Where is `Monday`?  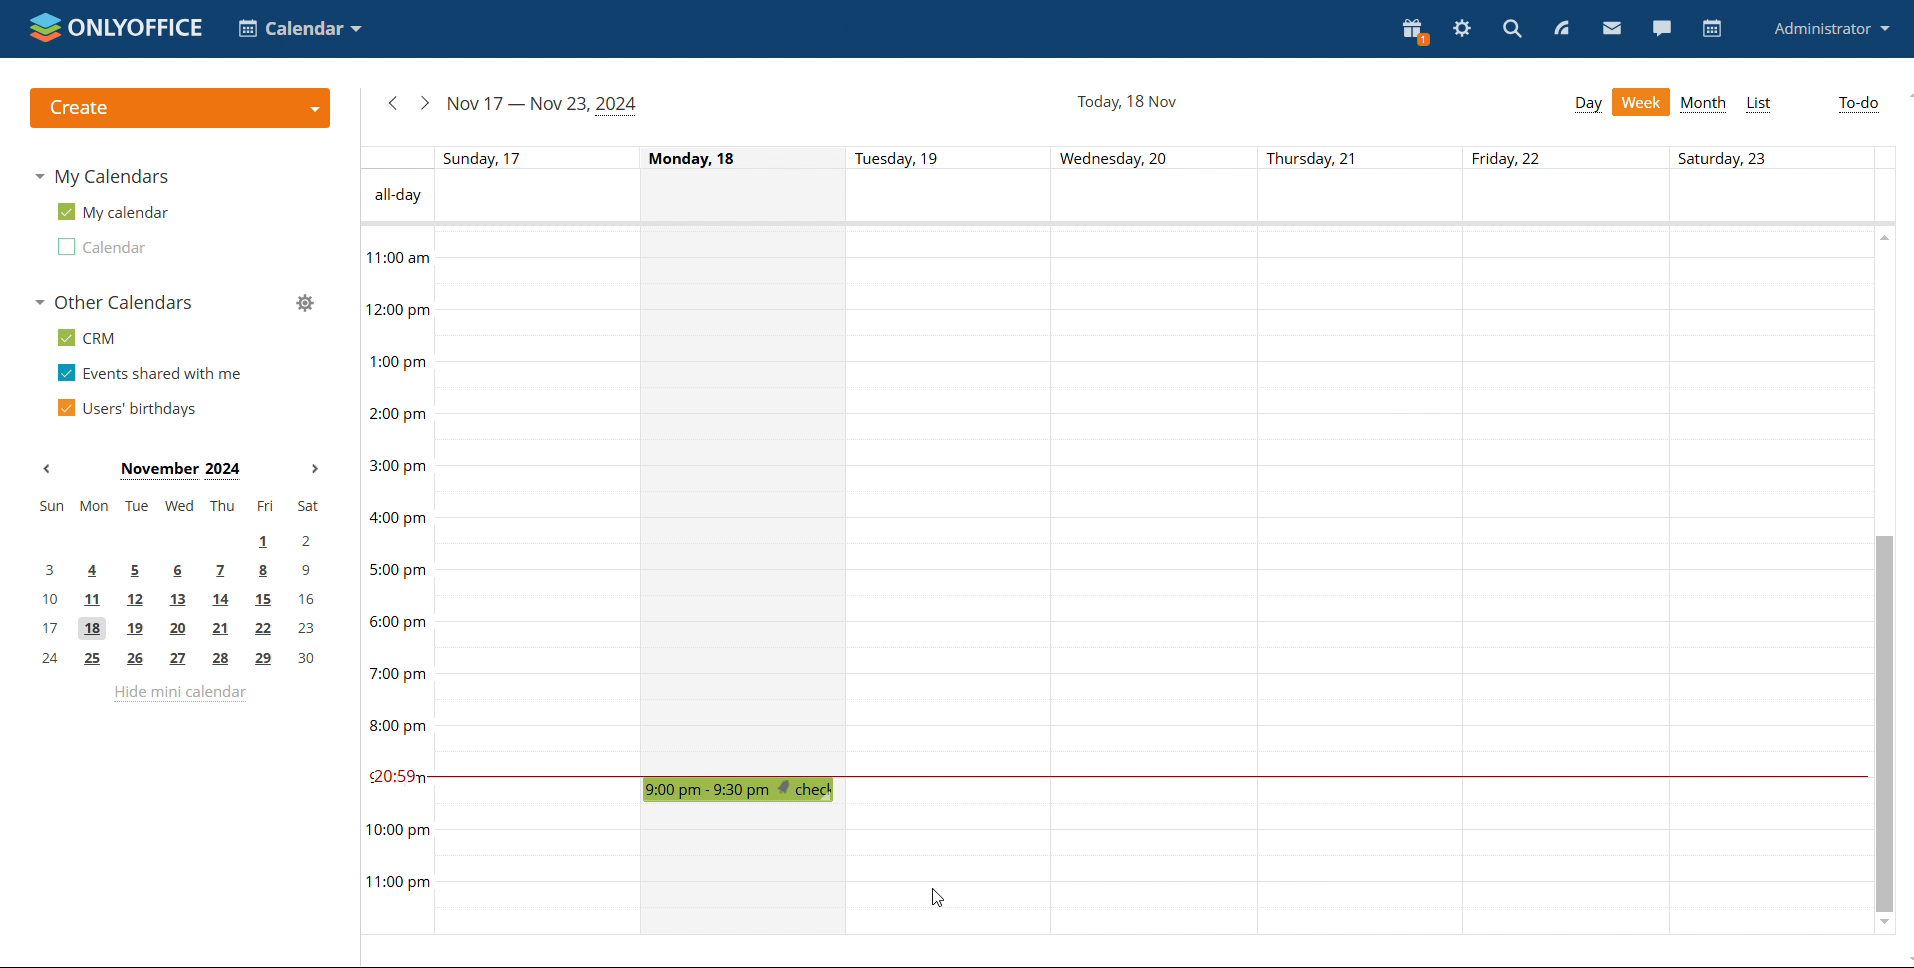 Monday is located at coordinates (748, 499).